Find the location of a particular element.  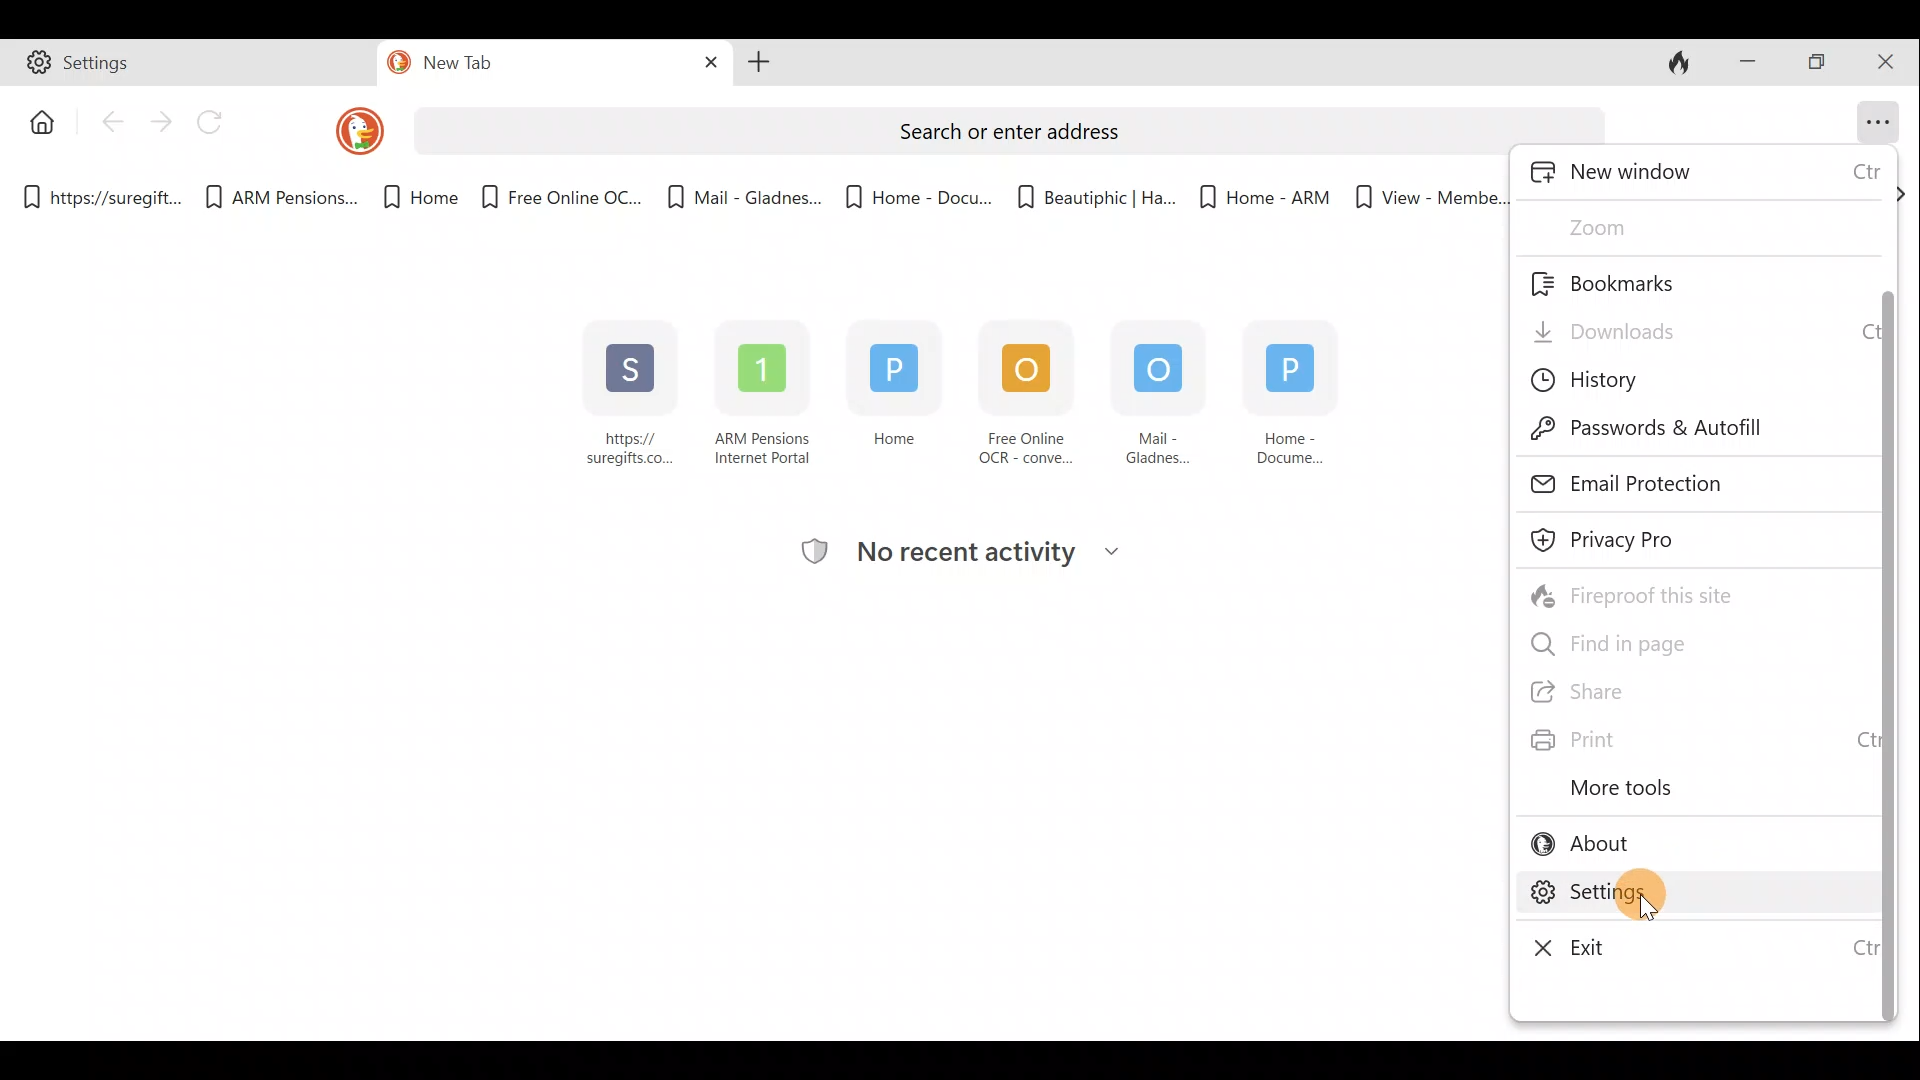

History is located at coordinates (1612, 380).